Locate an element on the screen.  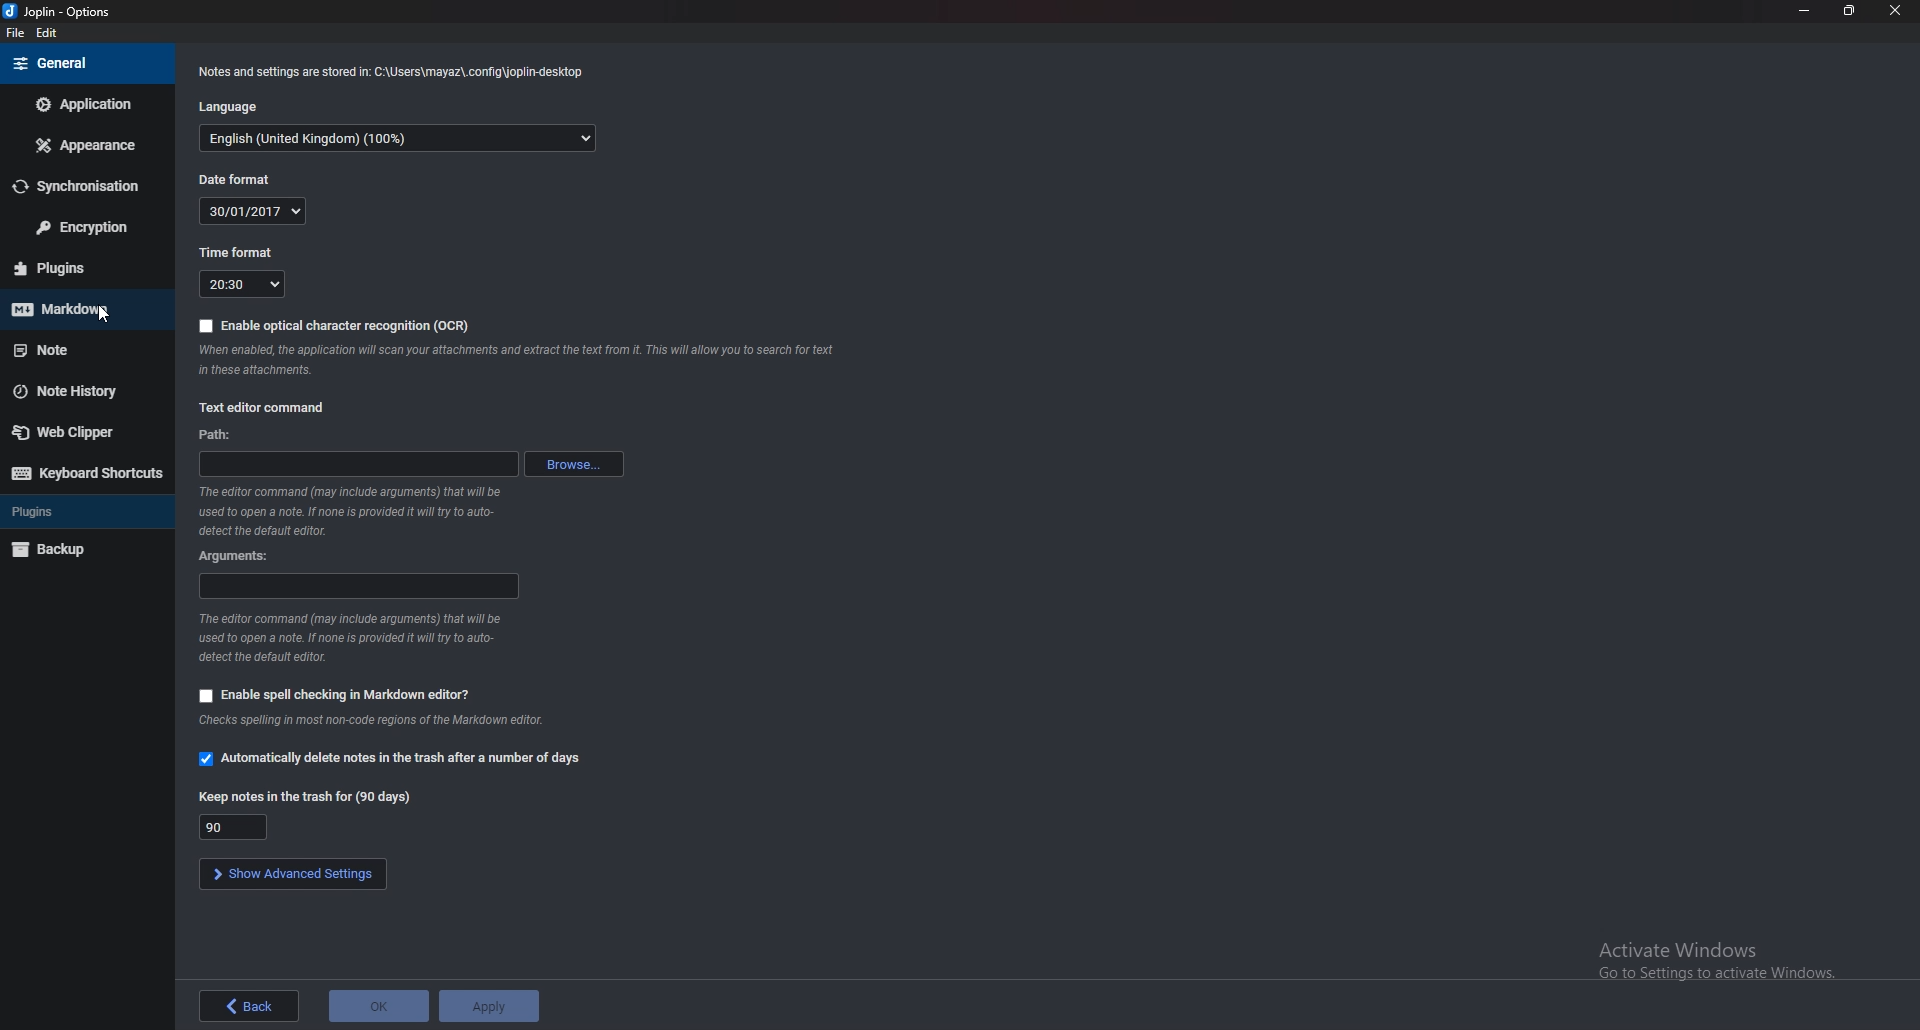
minimize is located at coordinates (1806, 10).